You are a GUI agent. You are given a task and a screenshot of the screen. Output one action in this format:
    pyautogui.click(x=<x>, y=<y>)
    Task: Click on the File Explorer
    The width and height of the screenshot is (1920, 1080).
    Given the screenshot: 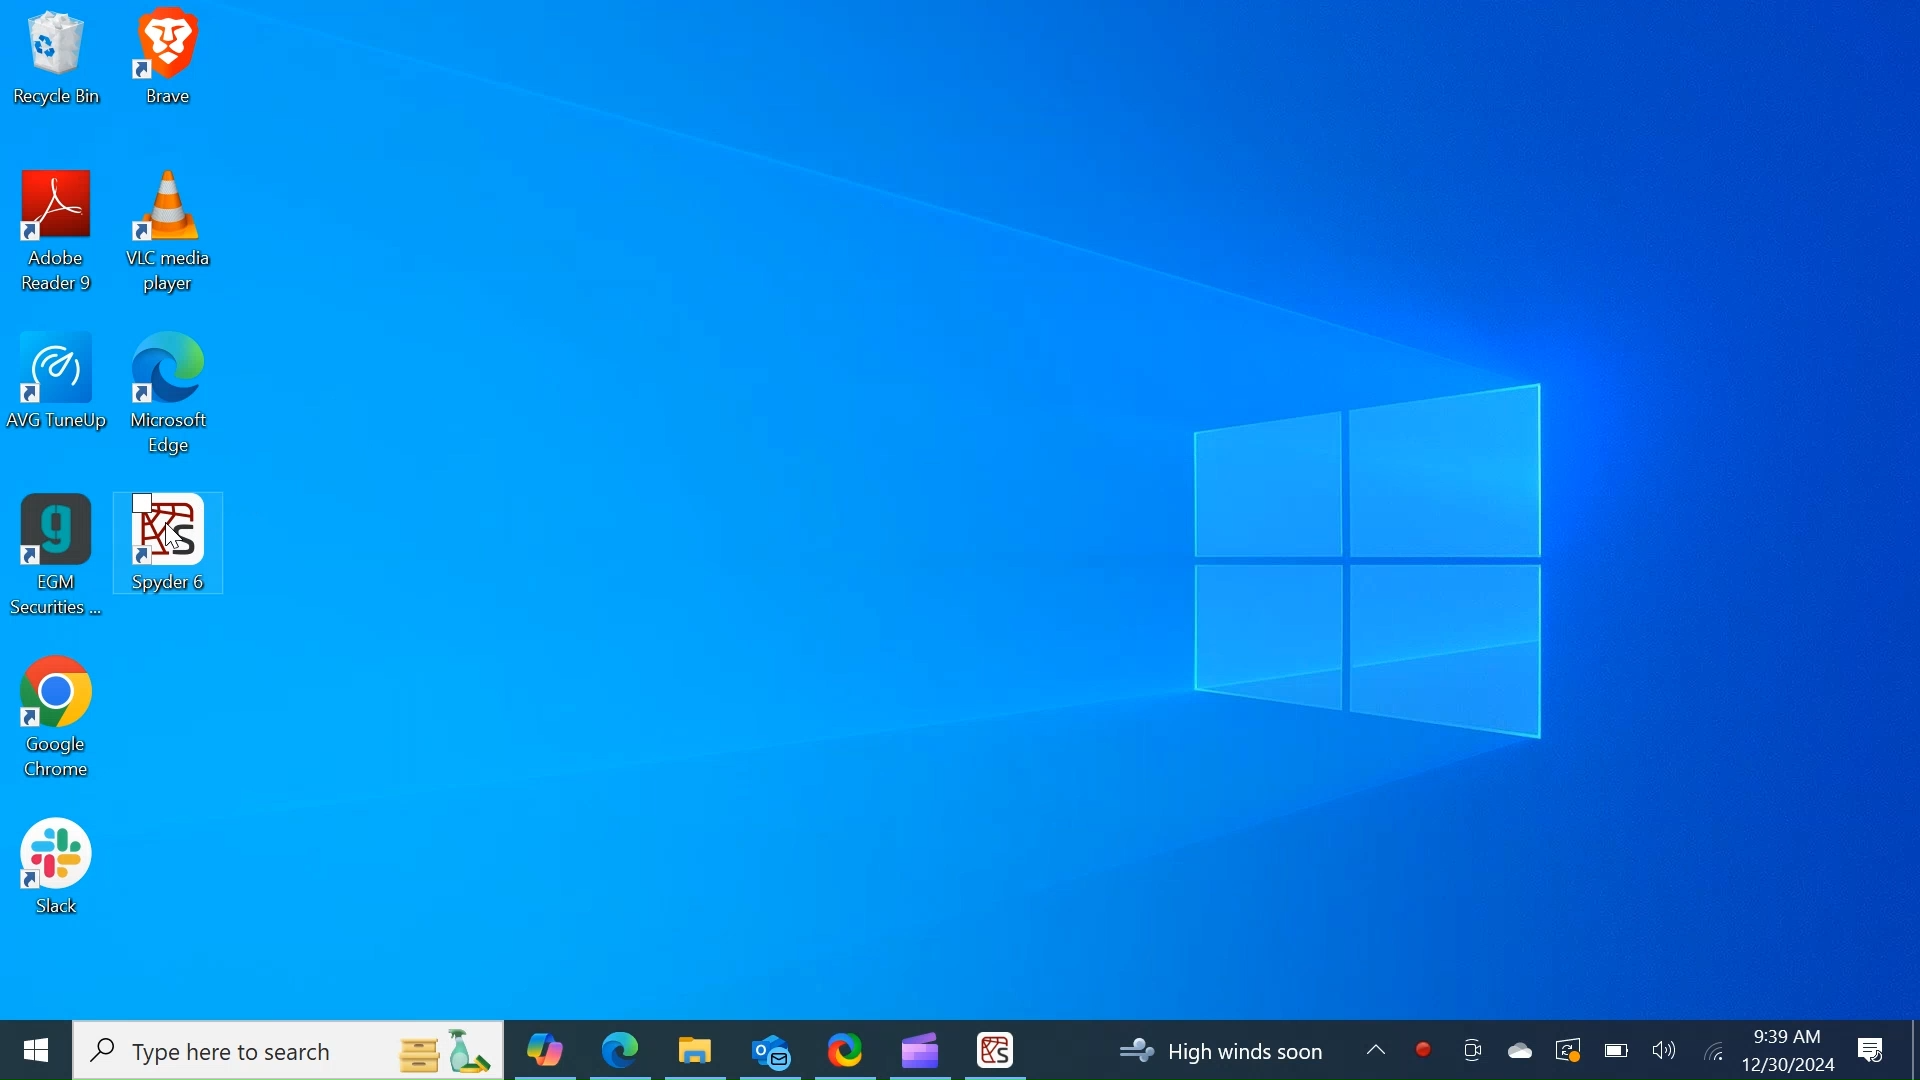 What is the action you would take?
    pyautogui.click(x=694, y=1049)
    